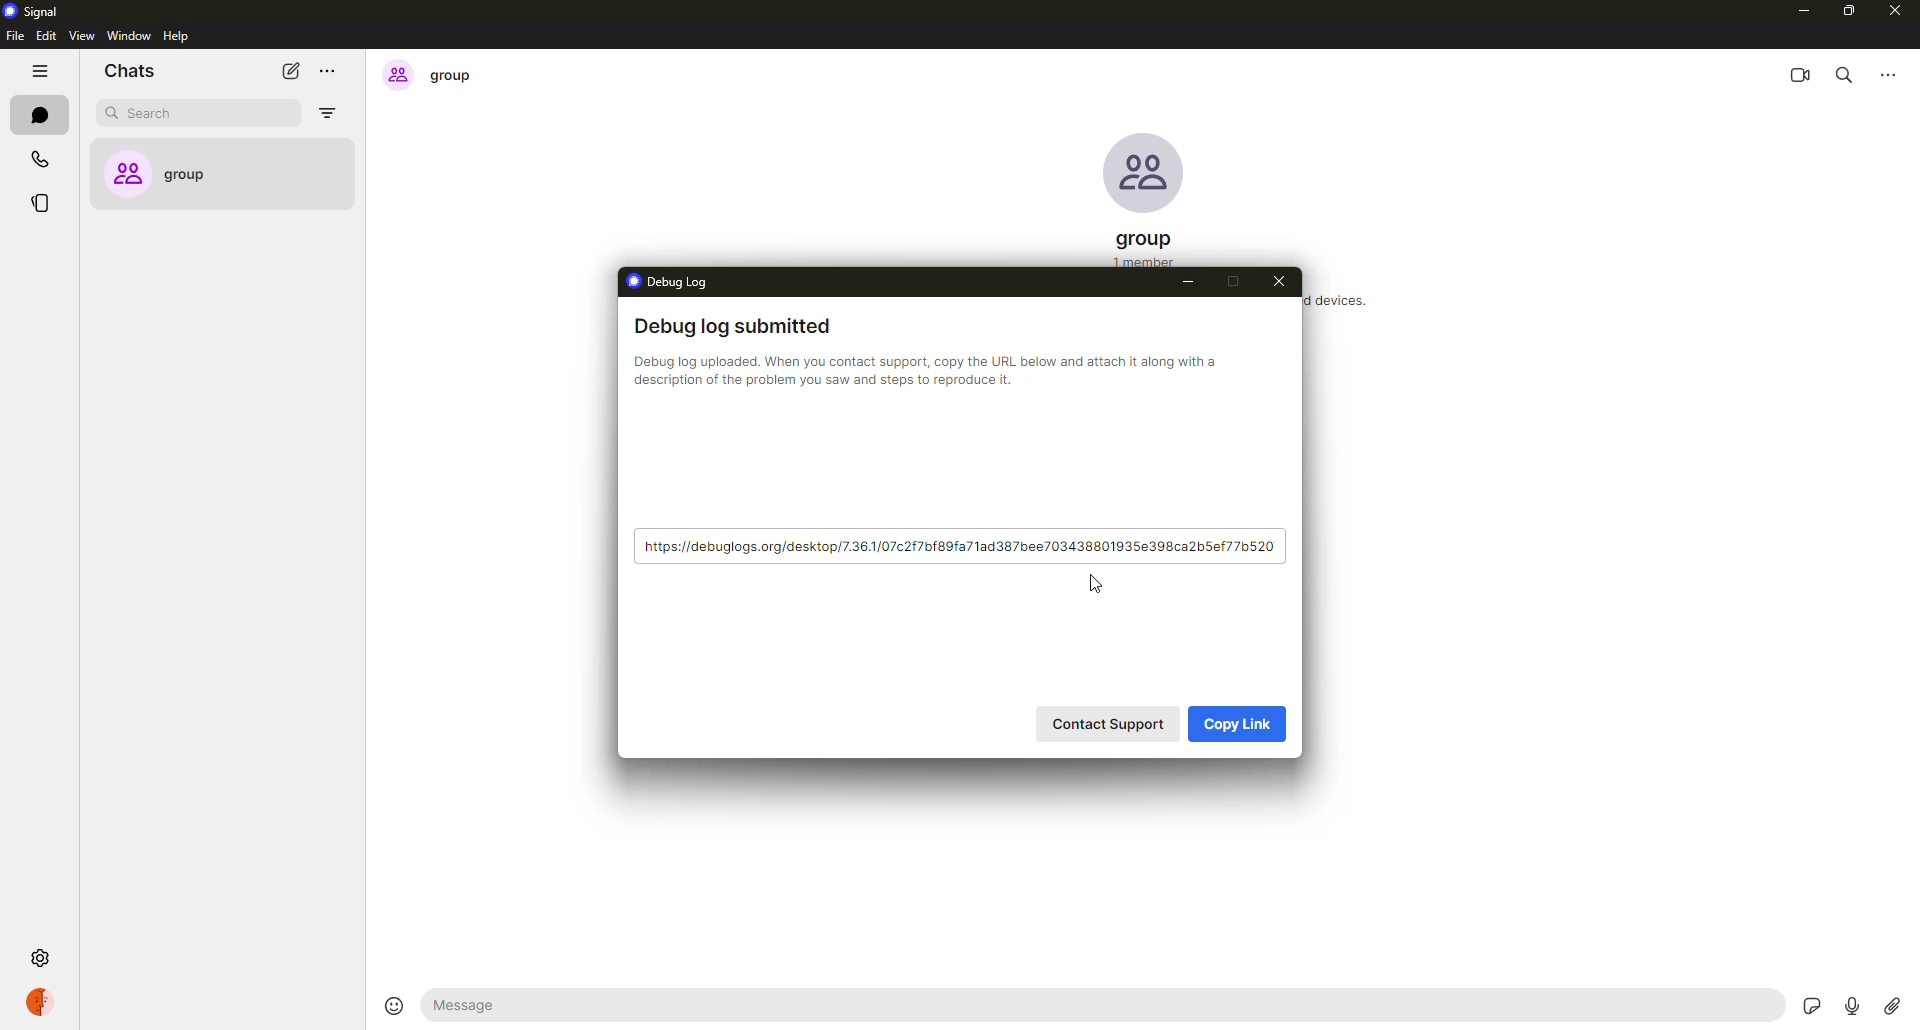  I want to click on link, so click(960, 547).